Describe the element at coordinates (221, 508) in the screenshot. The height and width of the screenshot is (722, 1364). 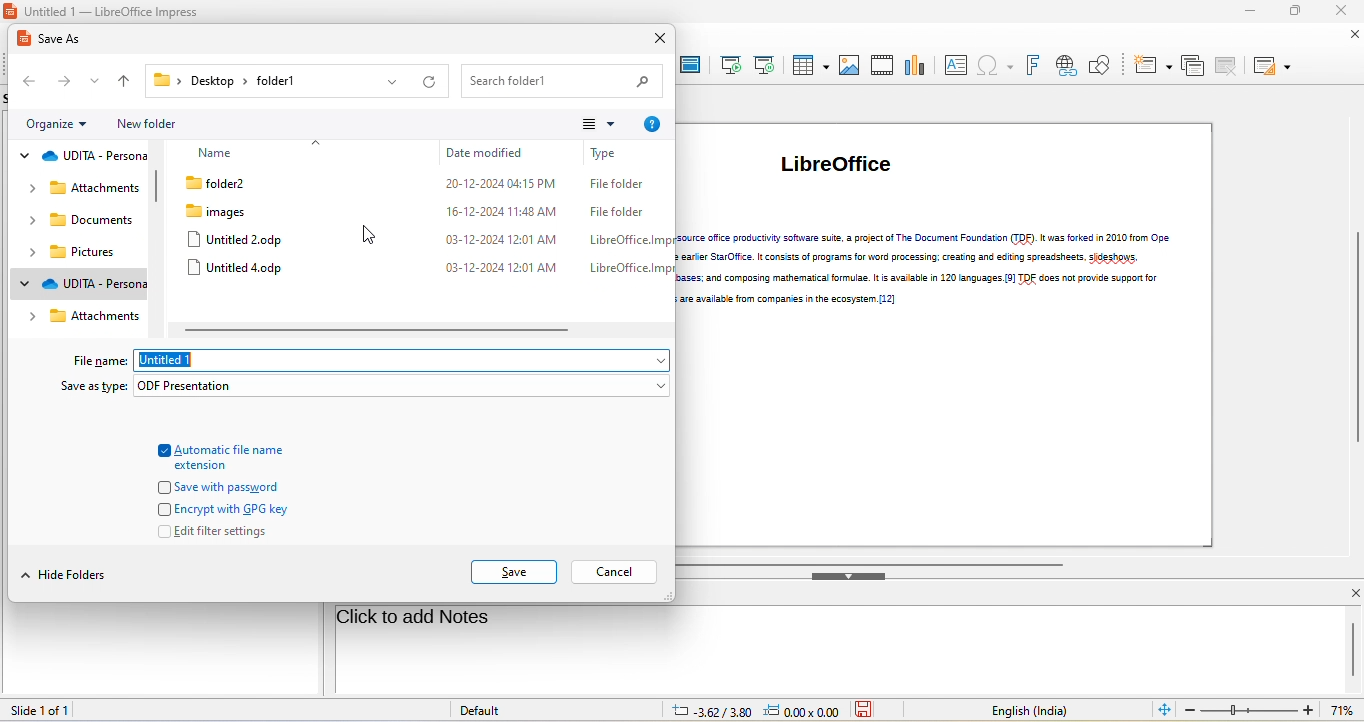
I see `encrypt with gpg key` at that location.